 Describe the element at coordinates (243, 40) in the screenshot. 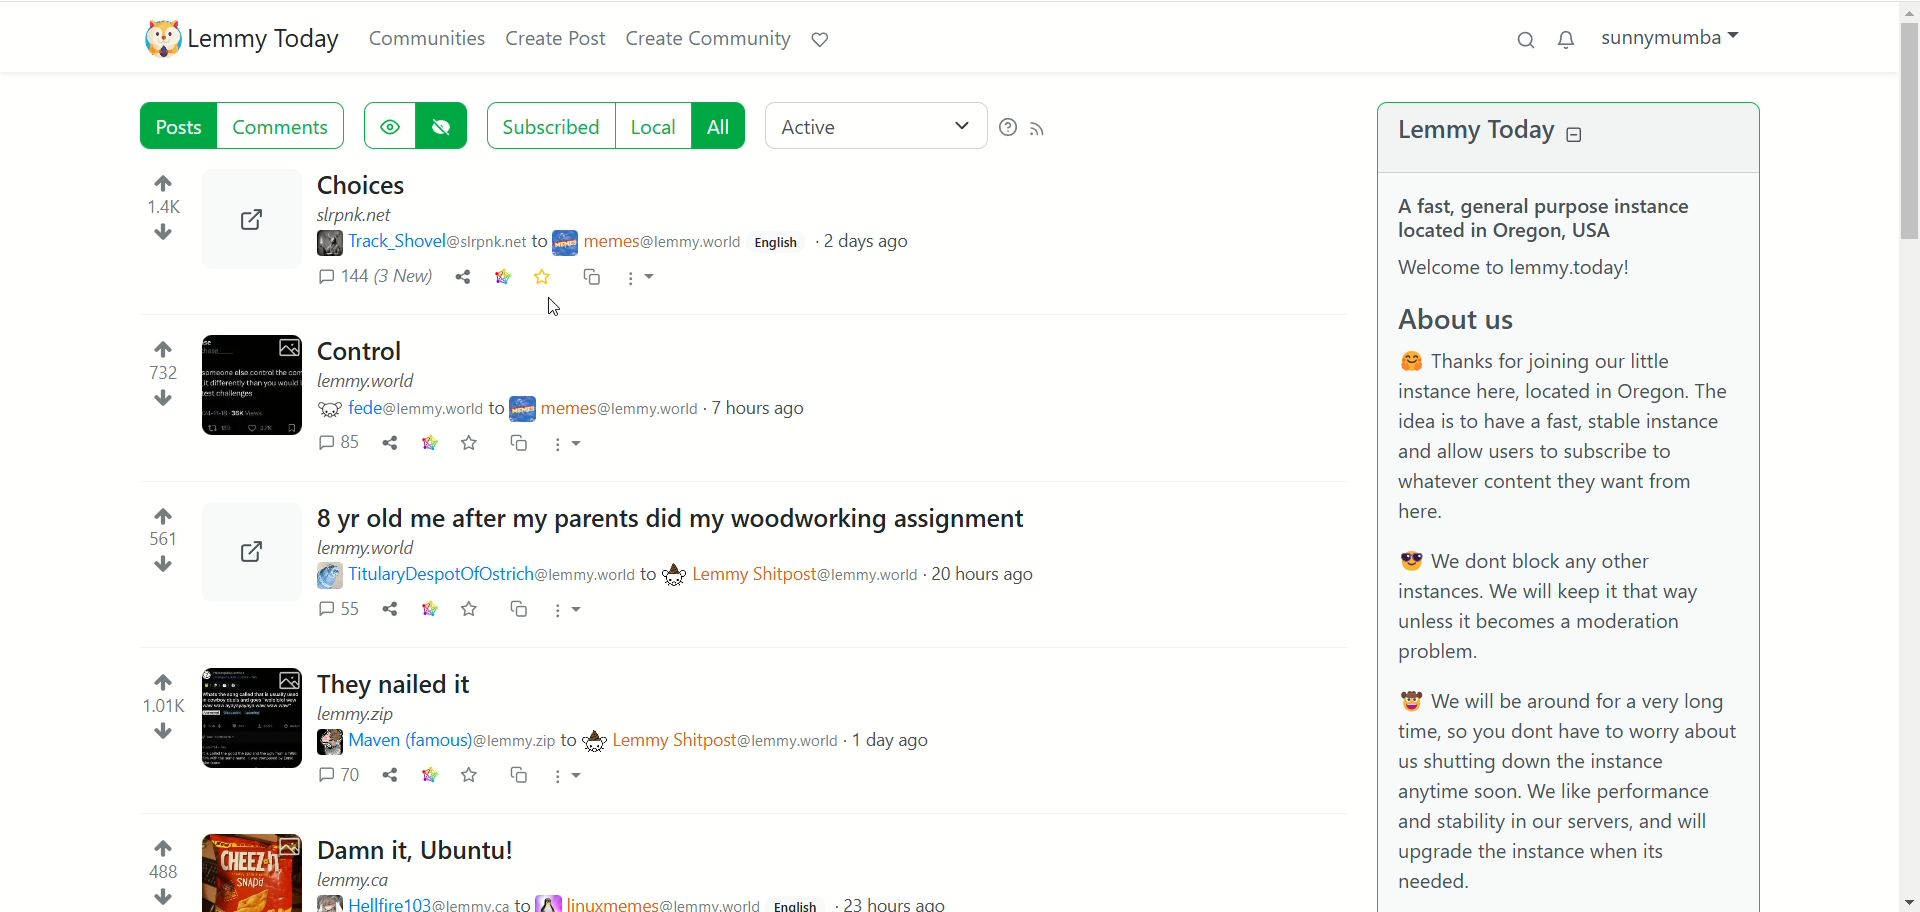

I see `lemmy today logo ad name` at that location.